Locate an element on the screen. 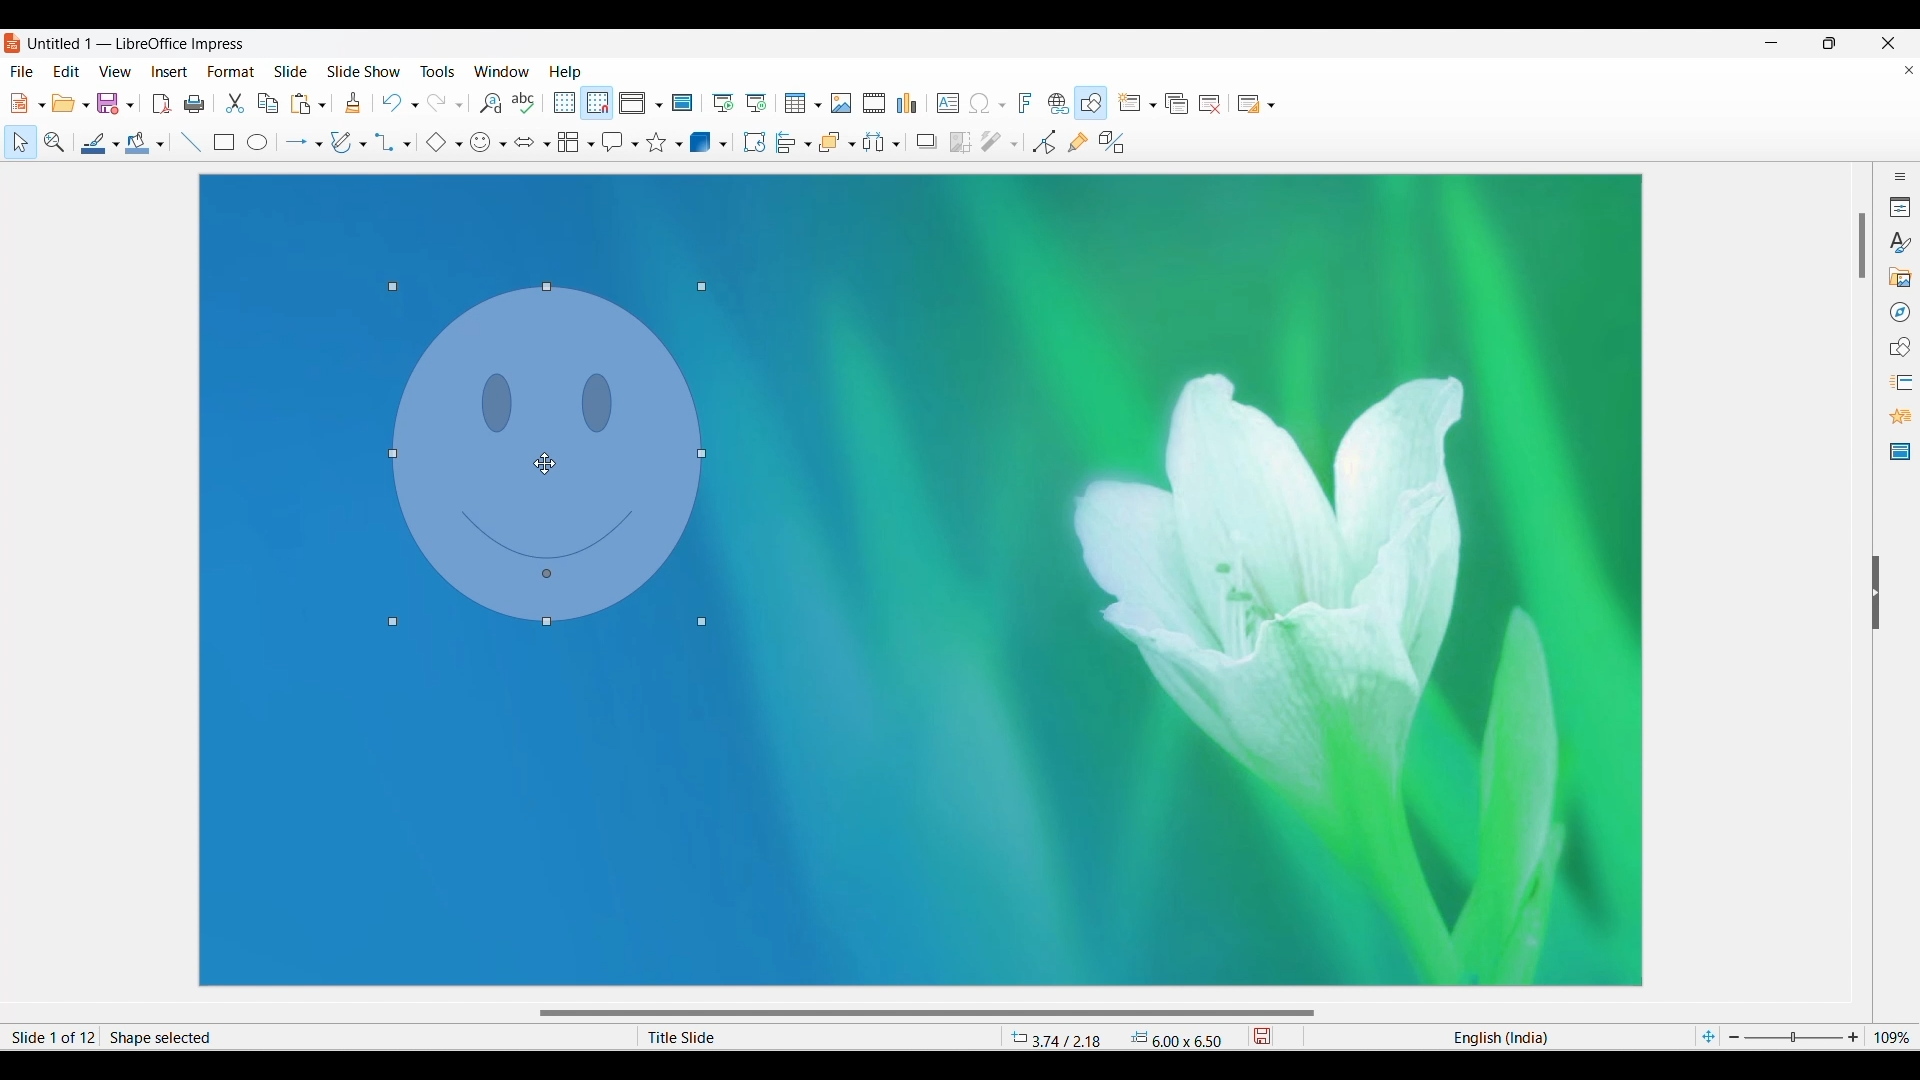  Paste is located at coordinates (301, 105).